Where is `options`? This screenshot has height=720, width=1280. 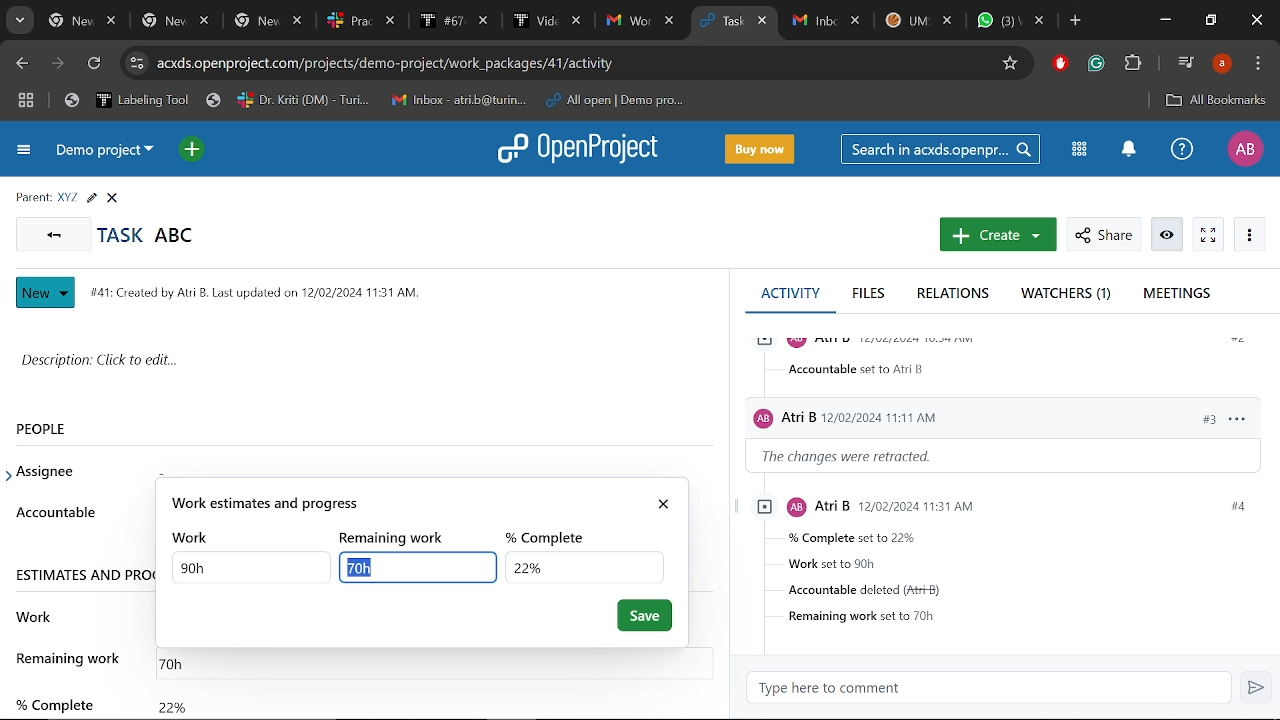
options is located at coordinates (1236, 417).